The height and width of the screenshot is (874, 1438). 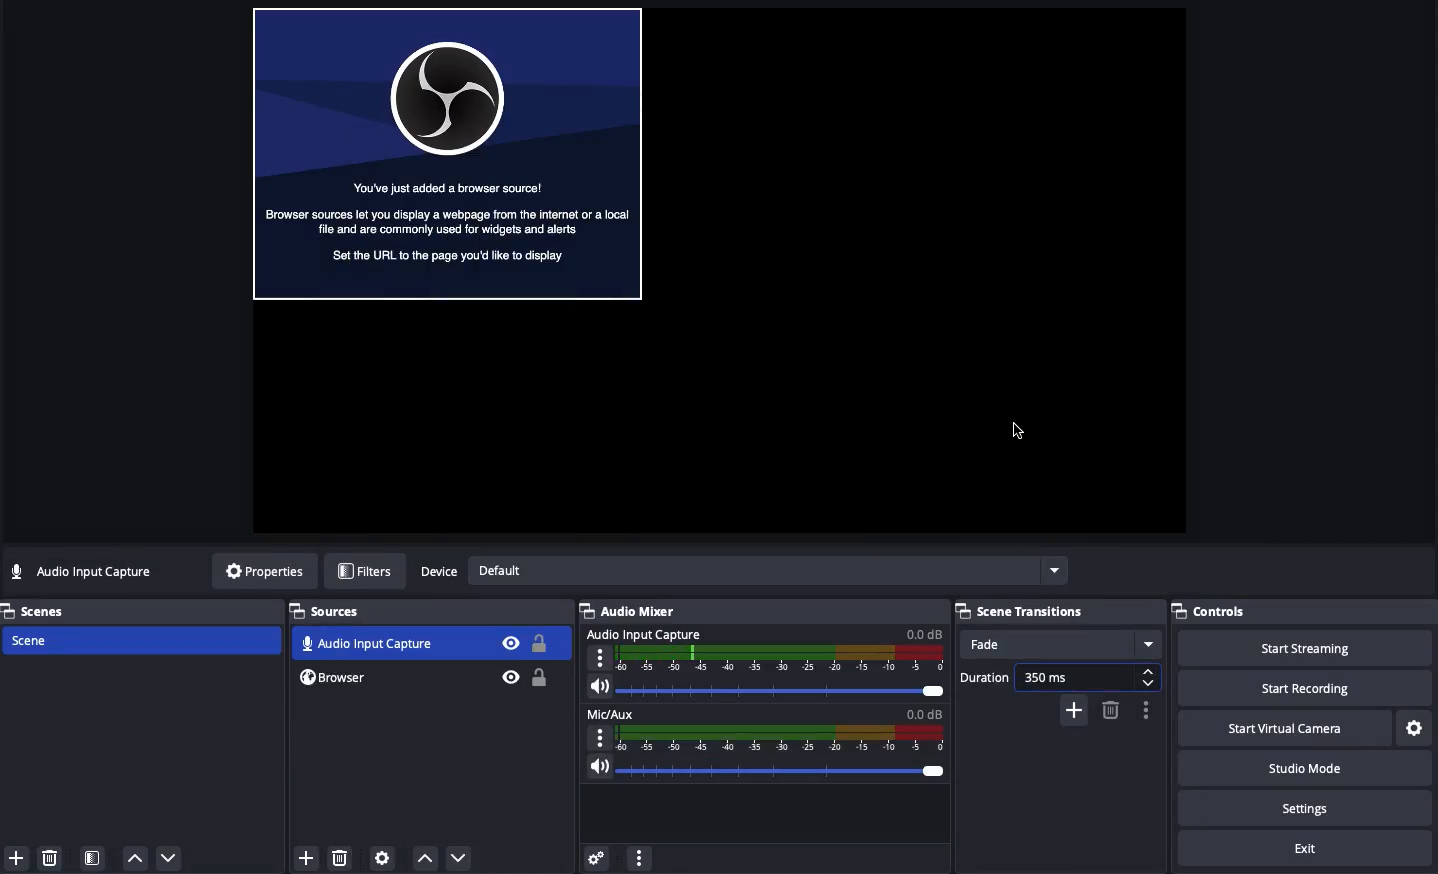 What do you see at coordinates (1073, 711) in the screenshot?
I see `Add` at bounding box center [1073, 711].